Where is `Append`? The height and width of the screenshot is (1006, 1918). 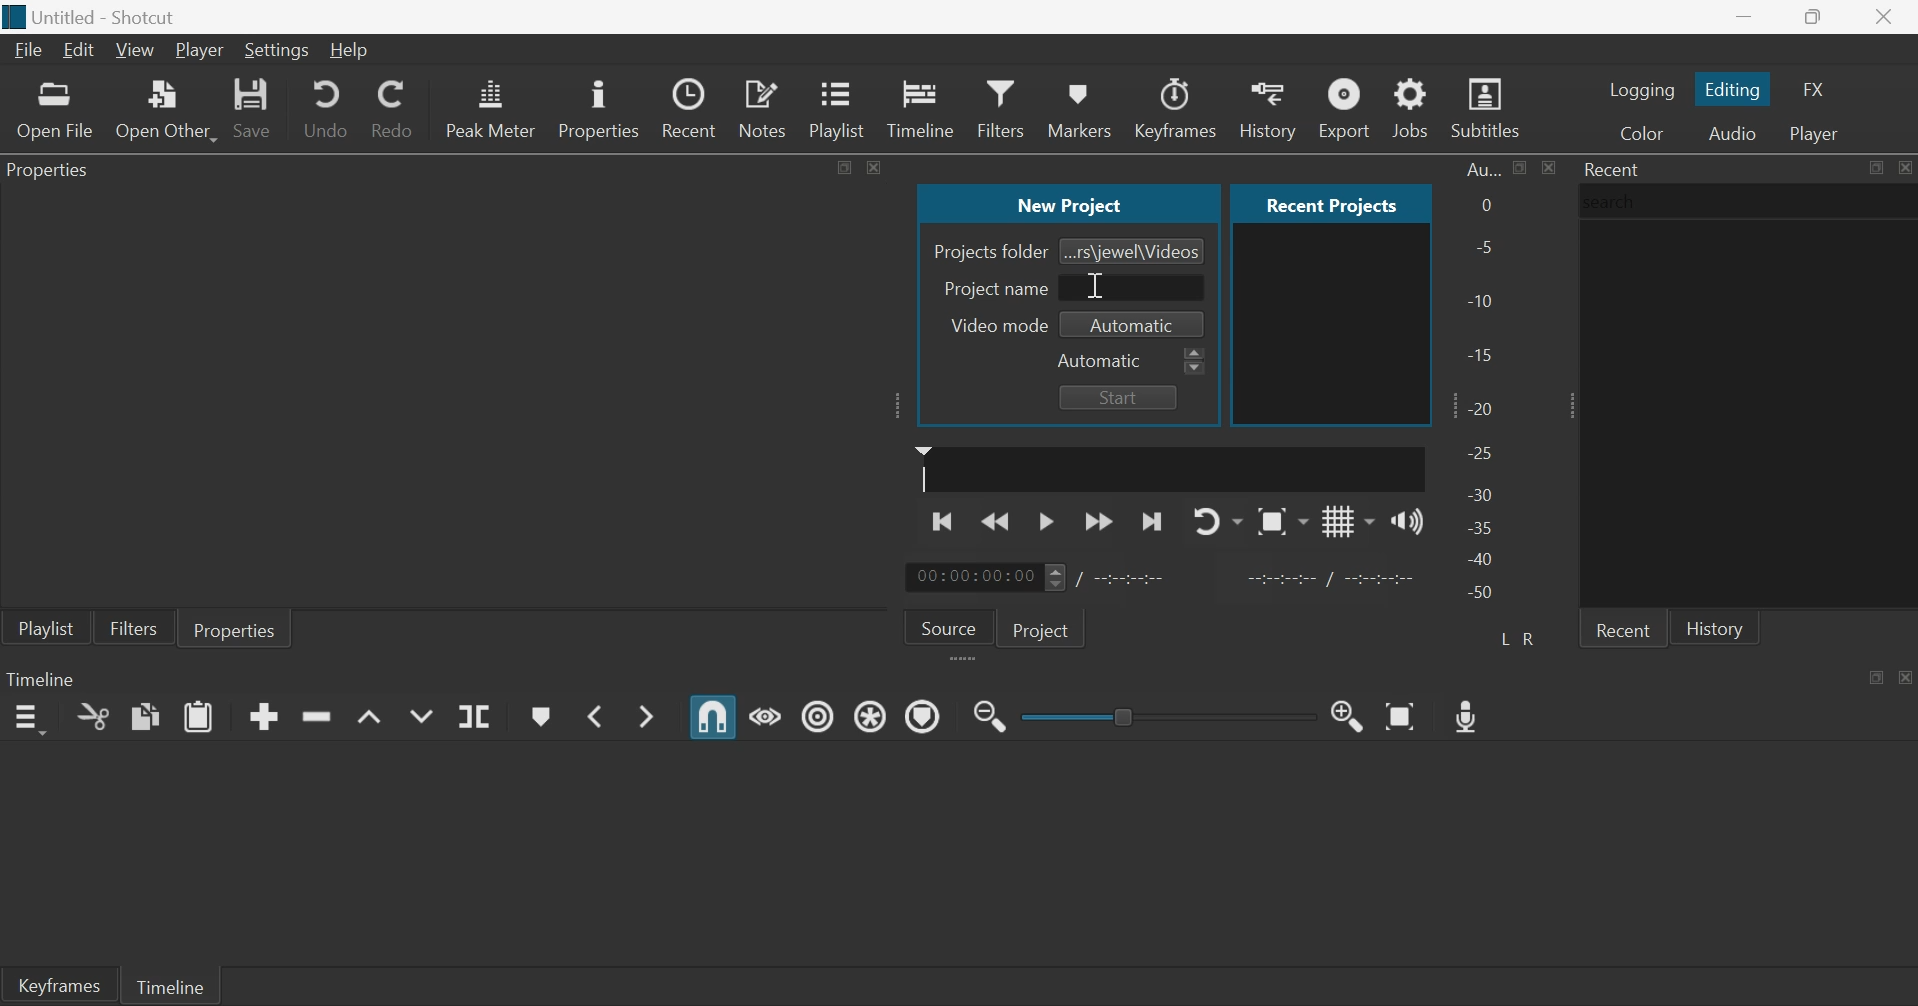
Append is located at coordinates (264, 716).